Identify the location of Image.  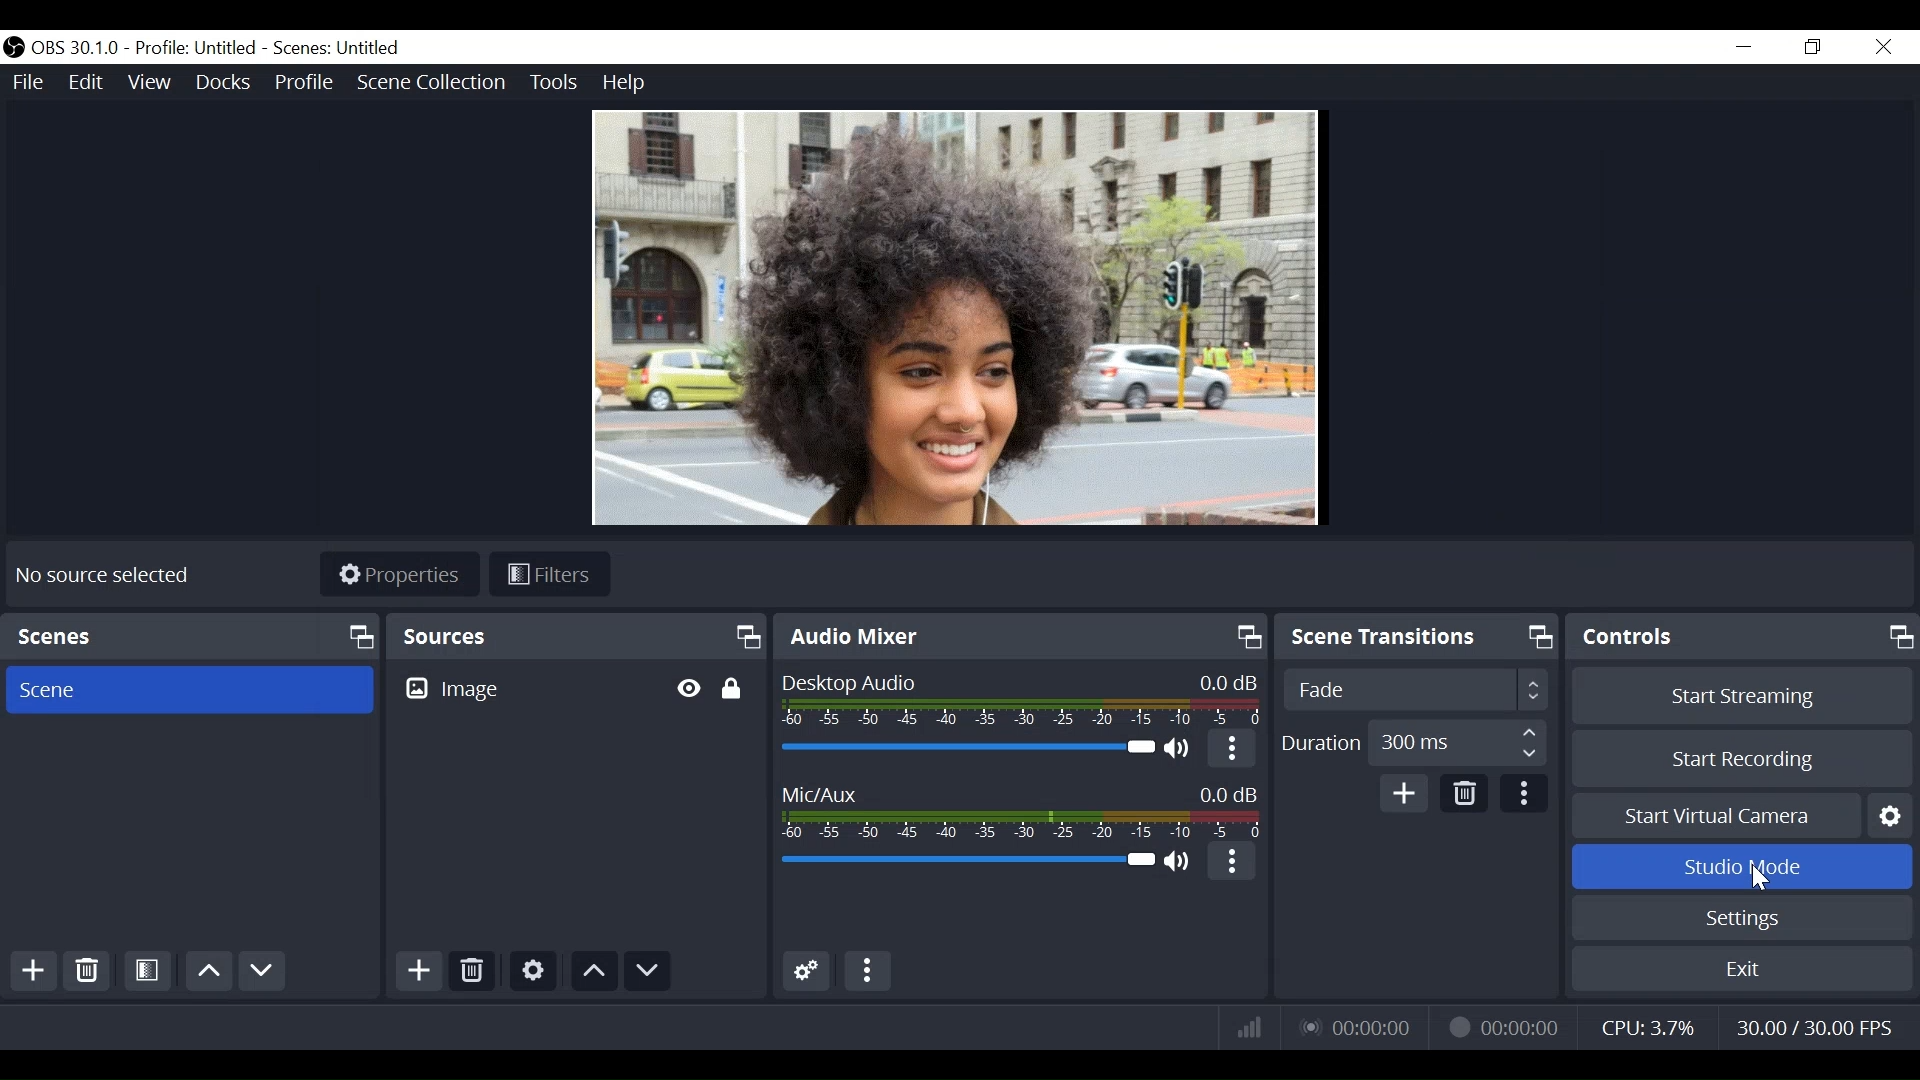
(459, 688).